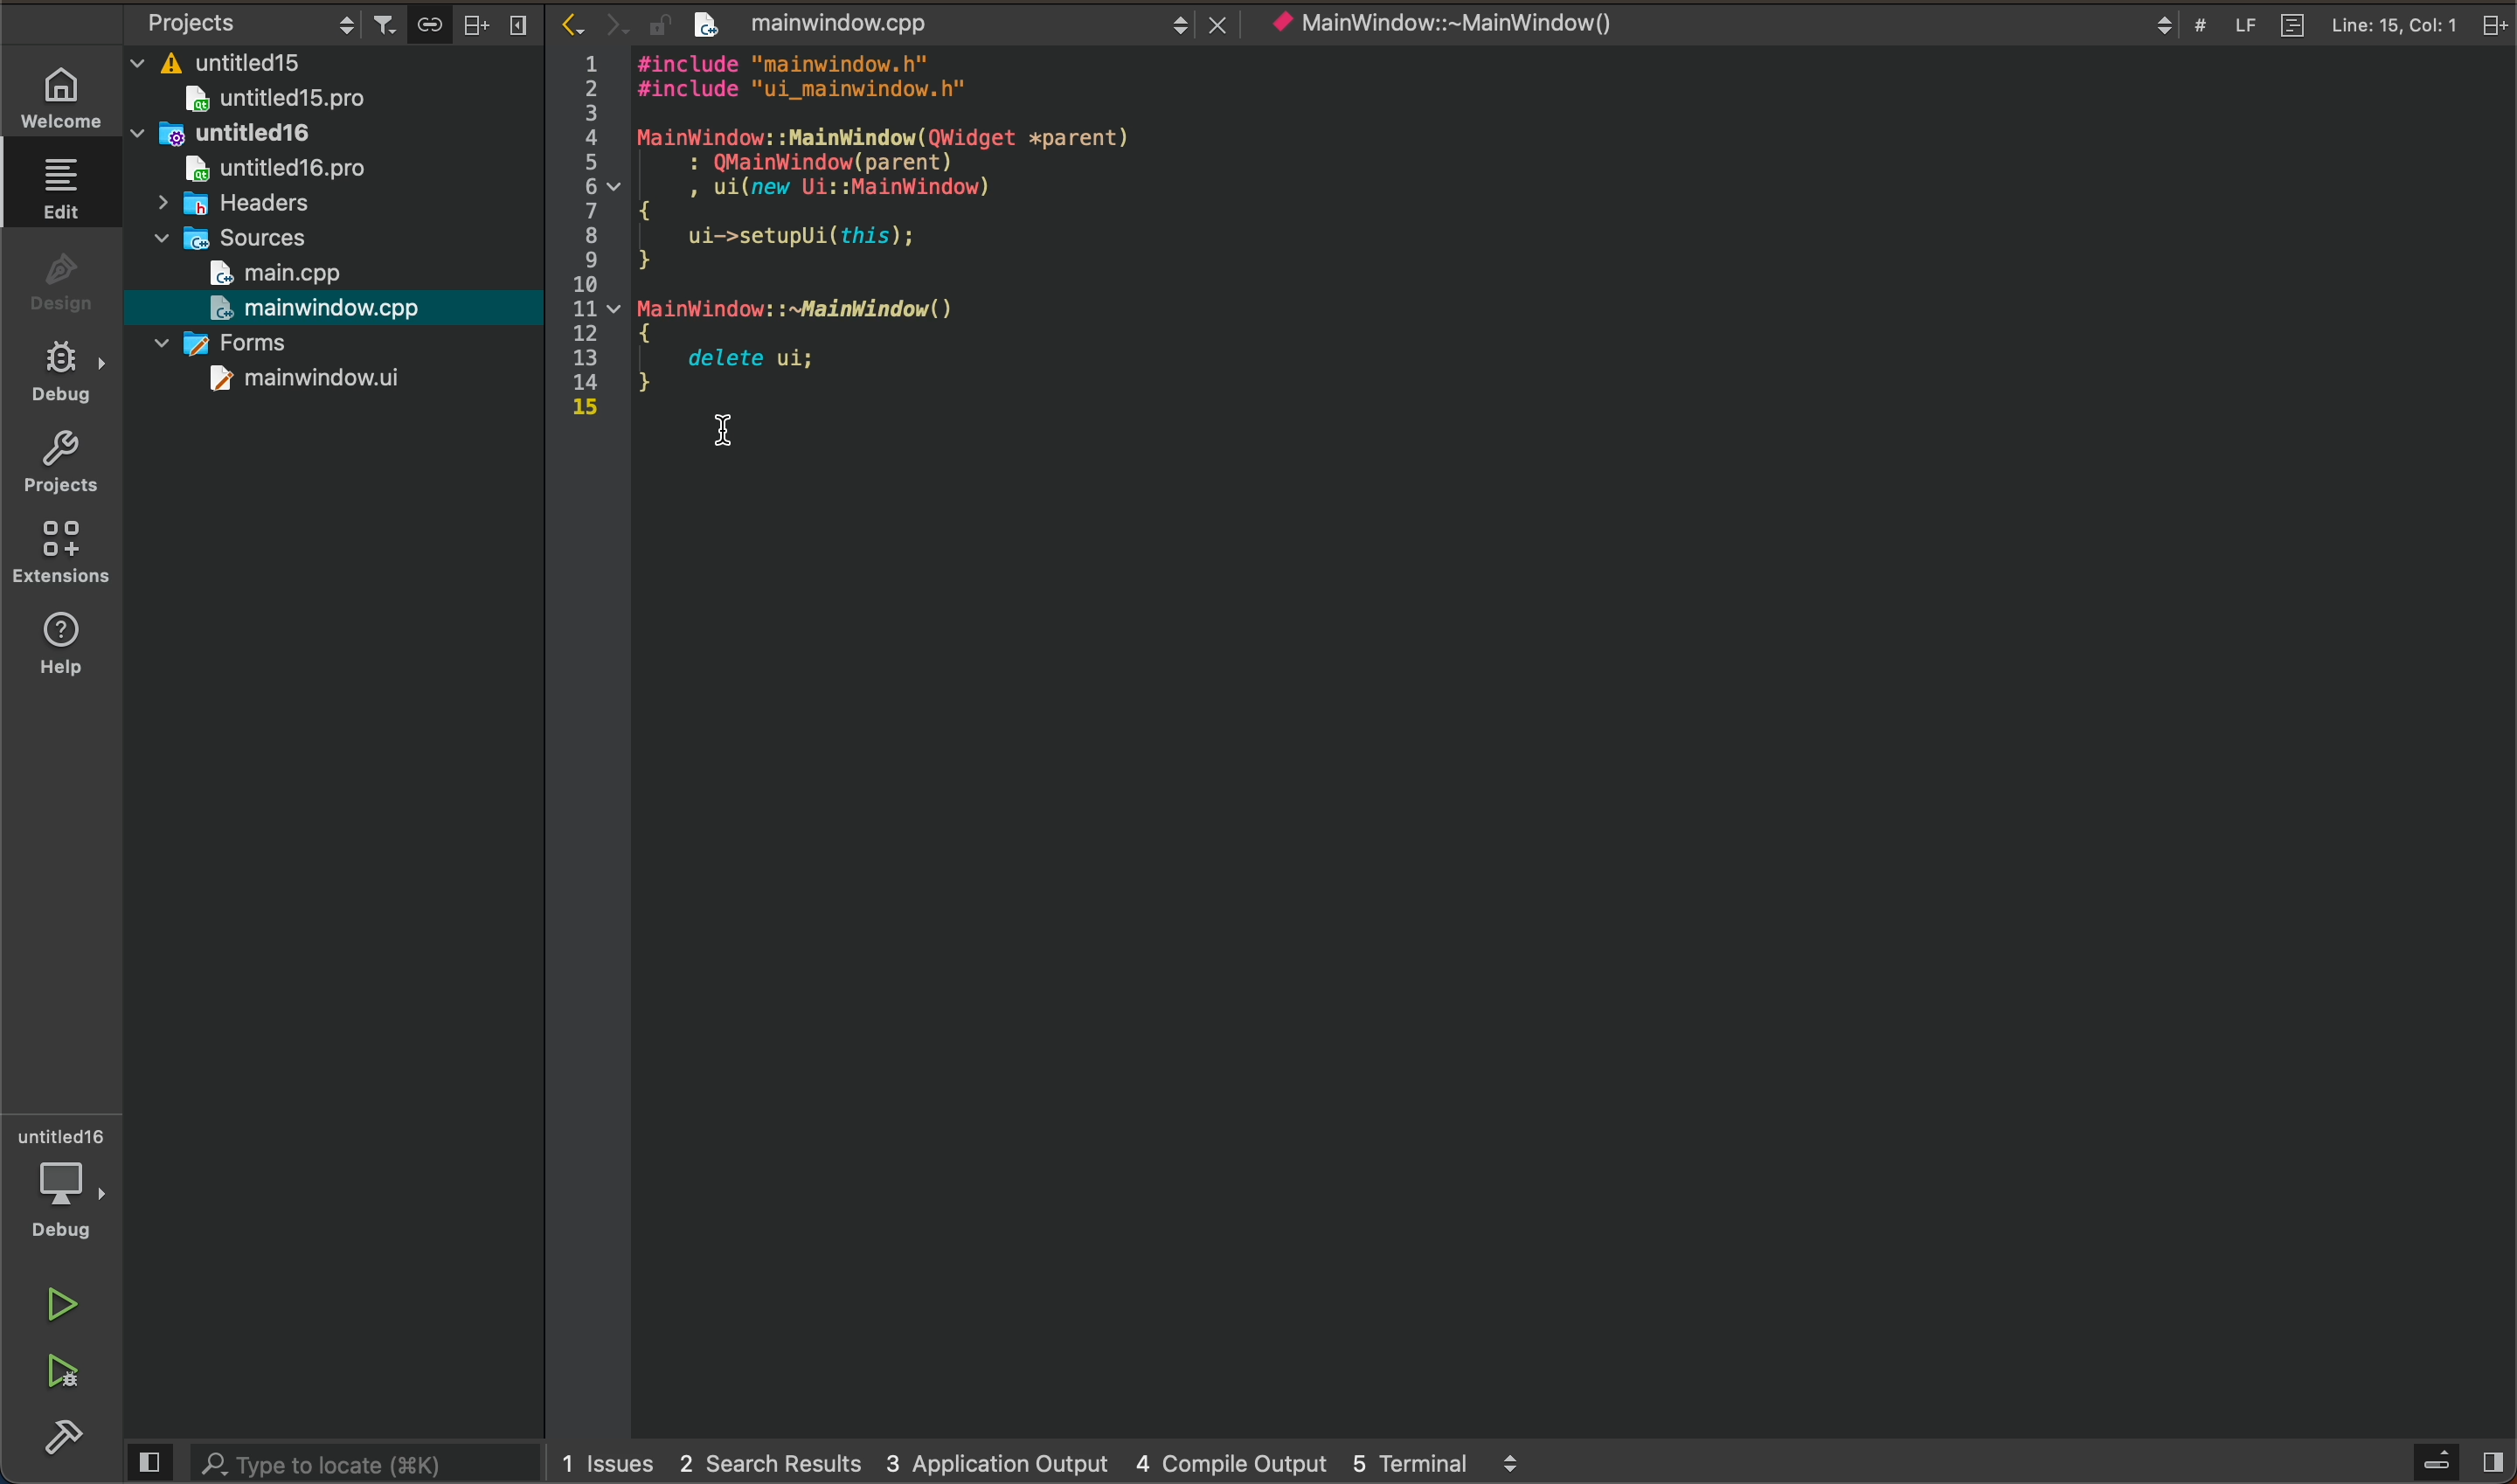 Image resolution: width=2517 pixels, height=1484 pixels. What do you see at coordinates (257, 172) in the screenshot?
I see `untitled16.pro` at bounding box center [257, 172].